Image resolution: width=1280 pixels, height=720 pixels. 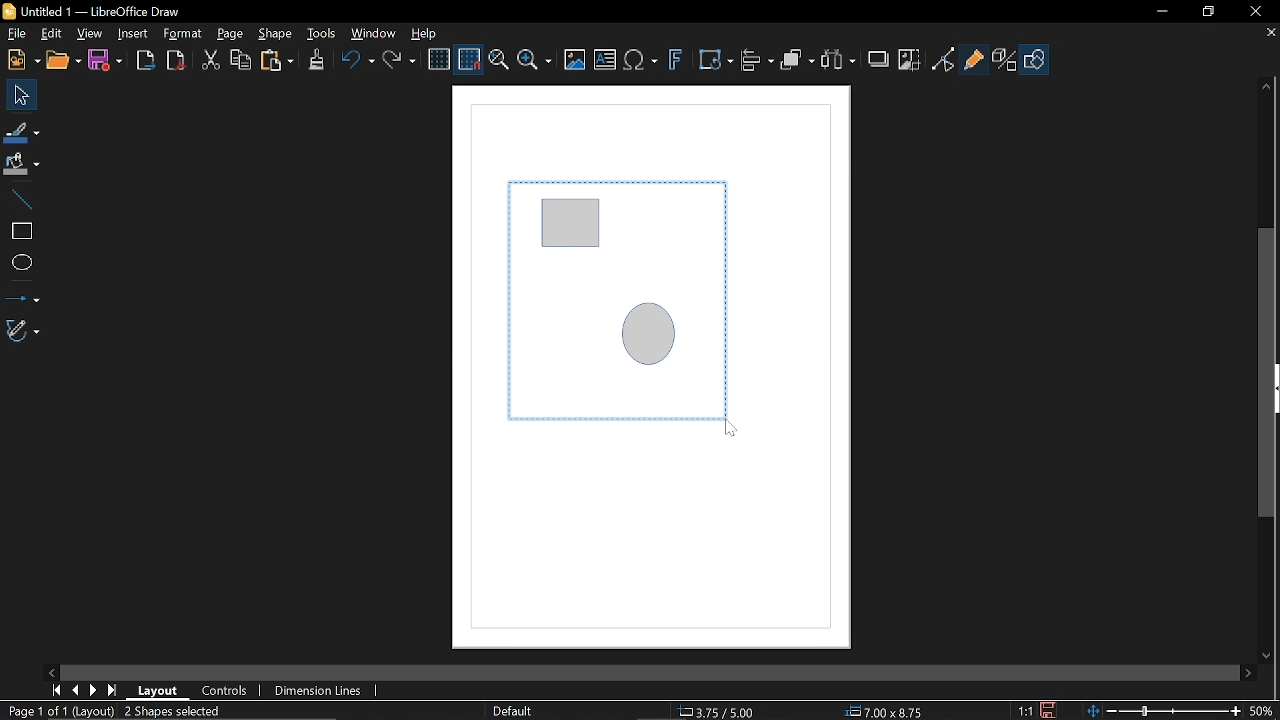 I want to click on Curves and polygons, so click(x=20, y=329).